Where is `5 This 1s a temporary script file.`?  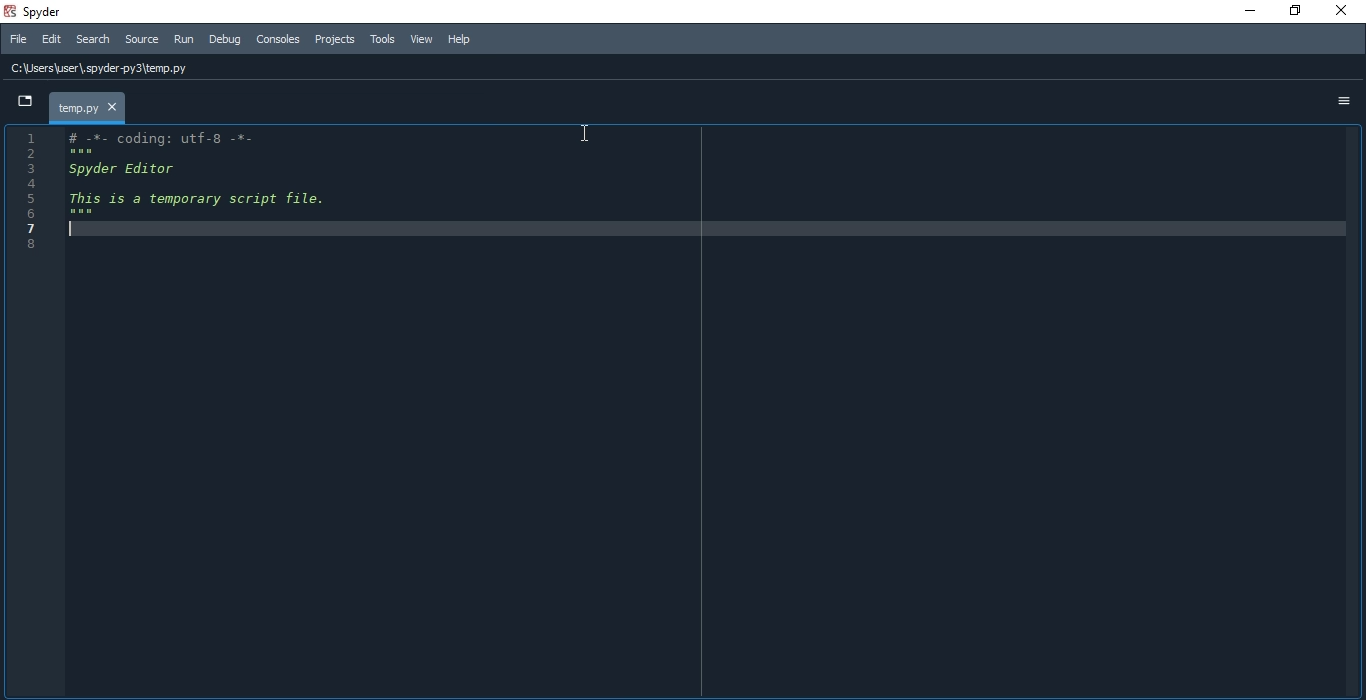
5 This 1s a temporary script file. is located at coordinates (176, 198).